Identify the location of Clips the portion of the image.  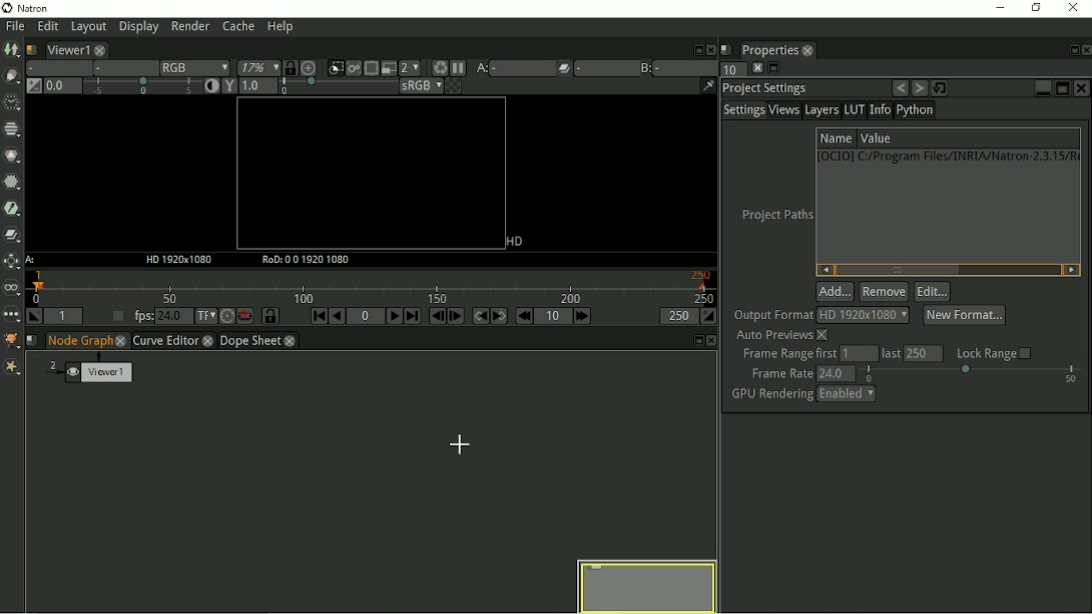
(334, 68).